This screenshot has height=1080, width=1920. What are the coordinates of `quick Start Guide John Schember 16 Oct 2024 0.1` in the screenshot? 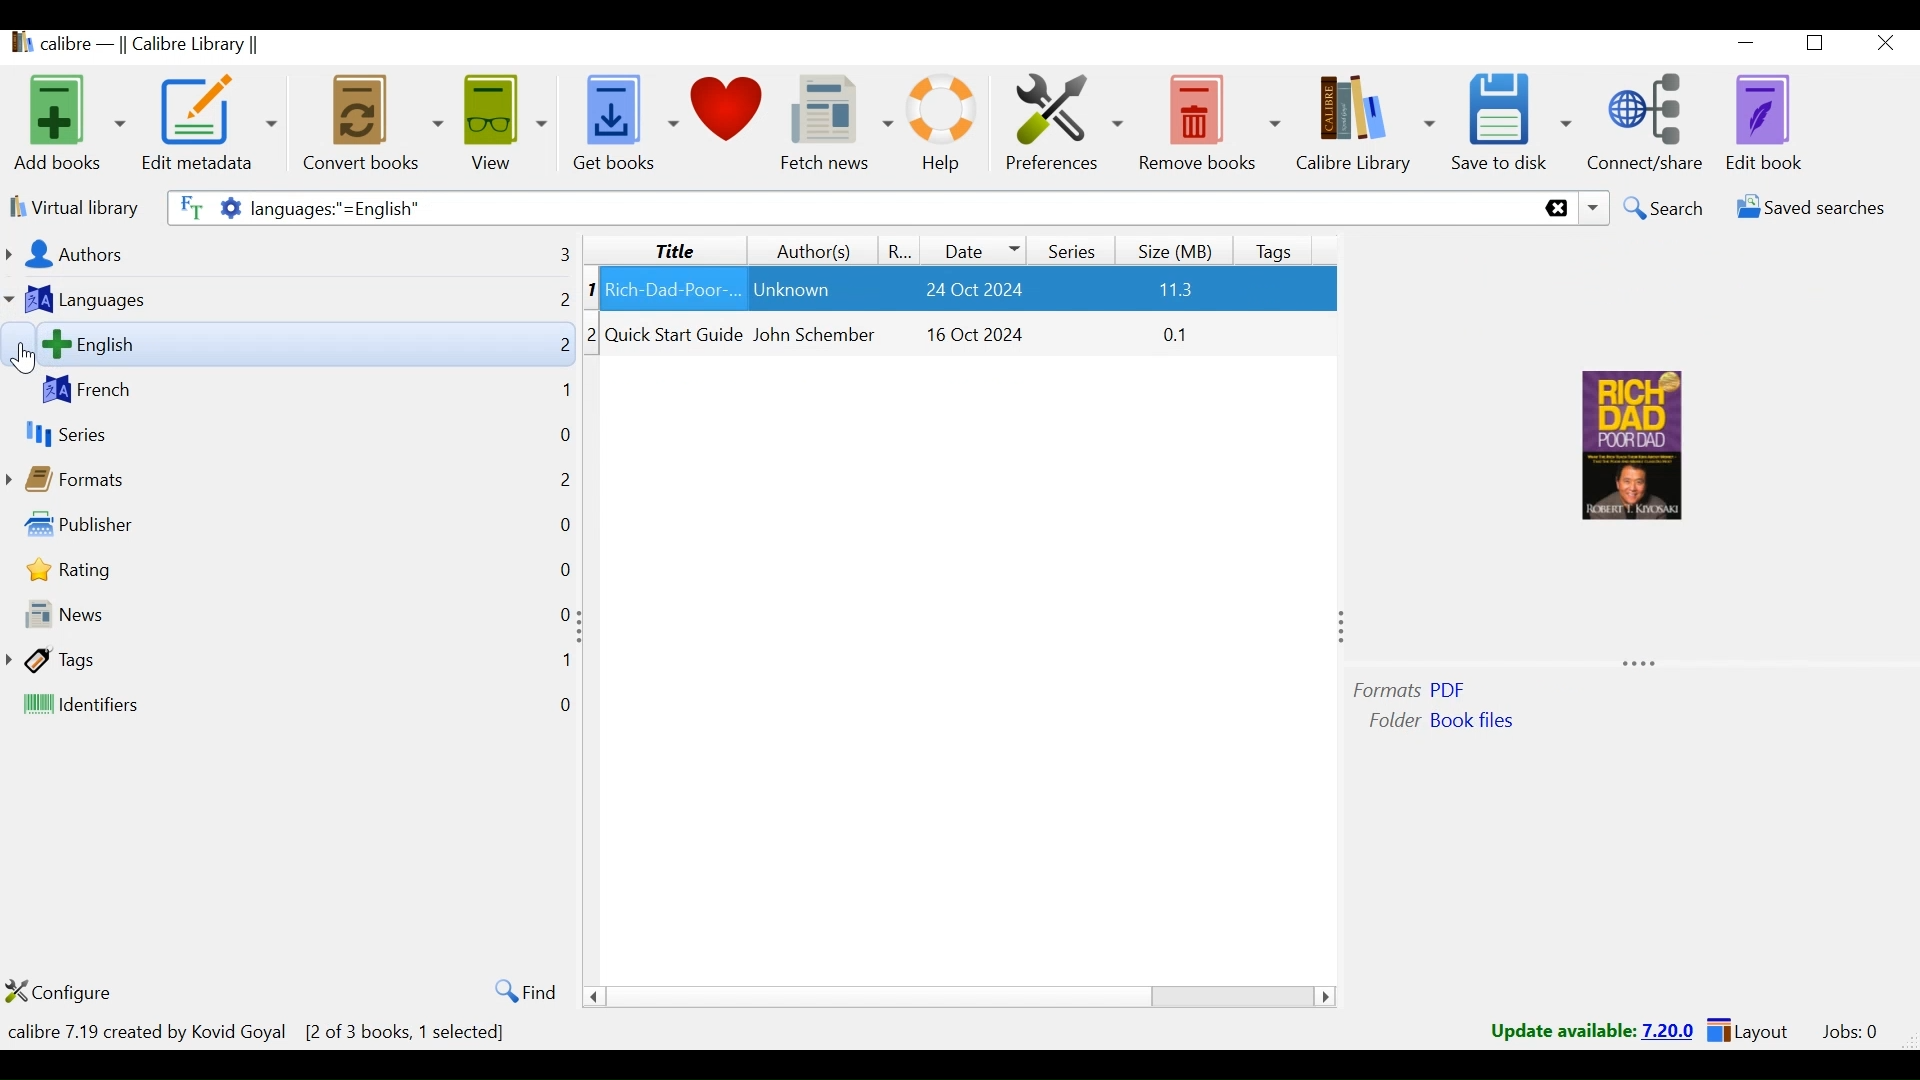 It's located at (971, 389).